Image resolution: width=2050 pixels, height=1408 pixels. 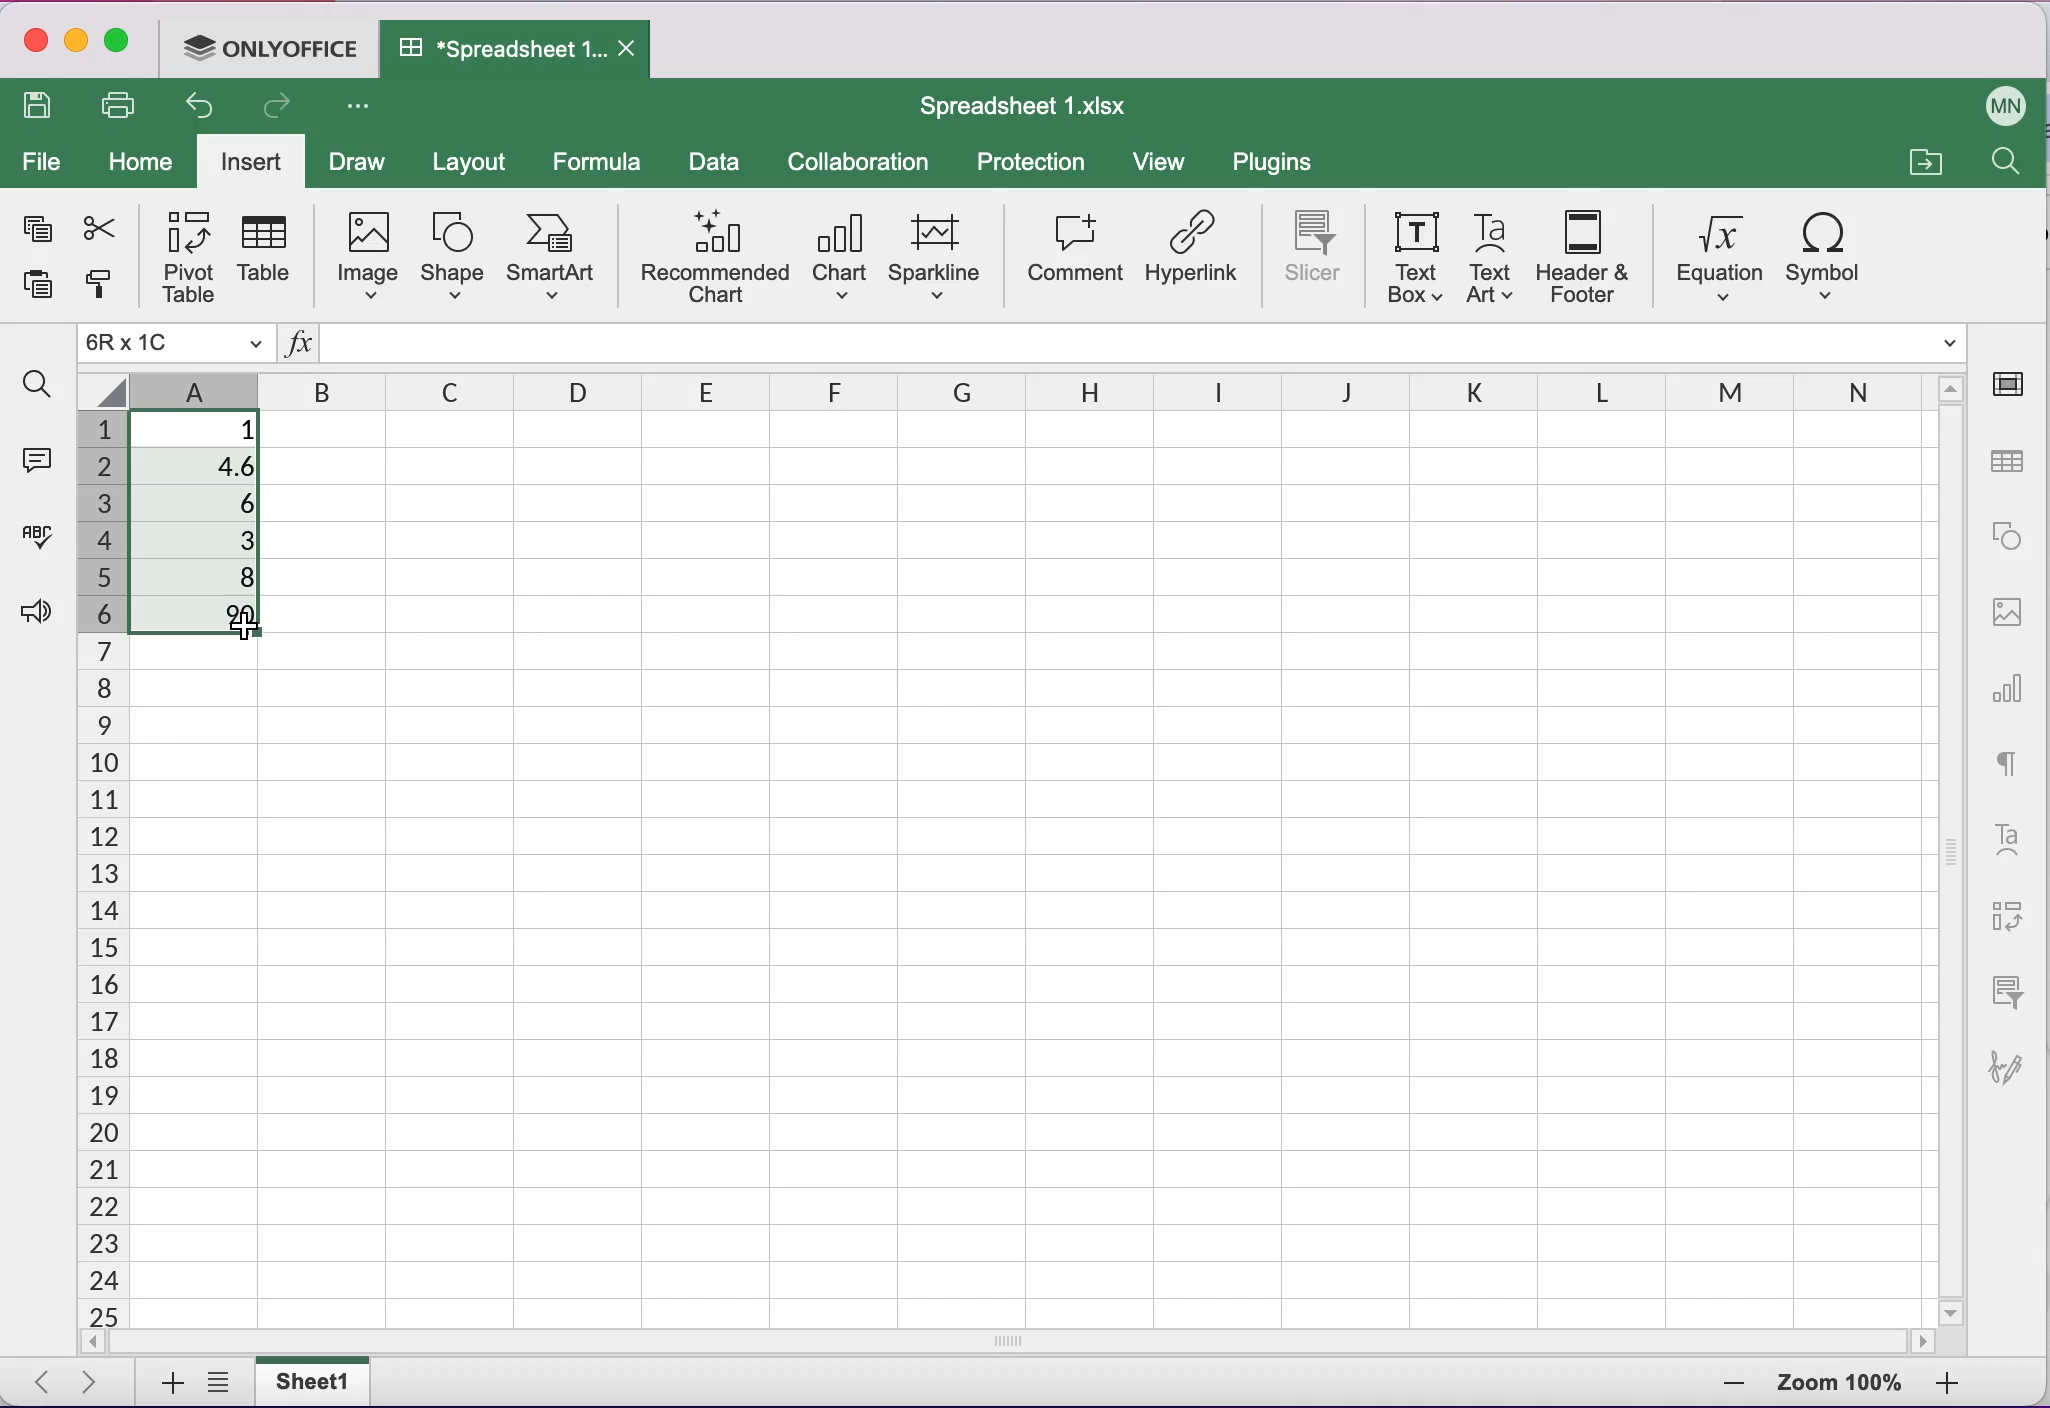 I want to click on protection, so click(x=1029, y=163).